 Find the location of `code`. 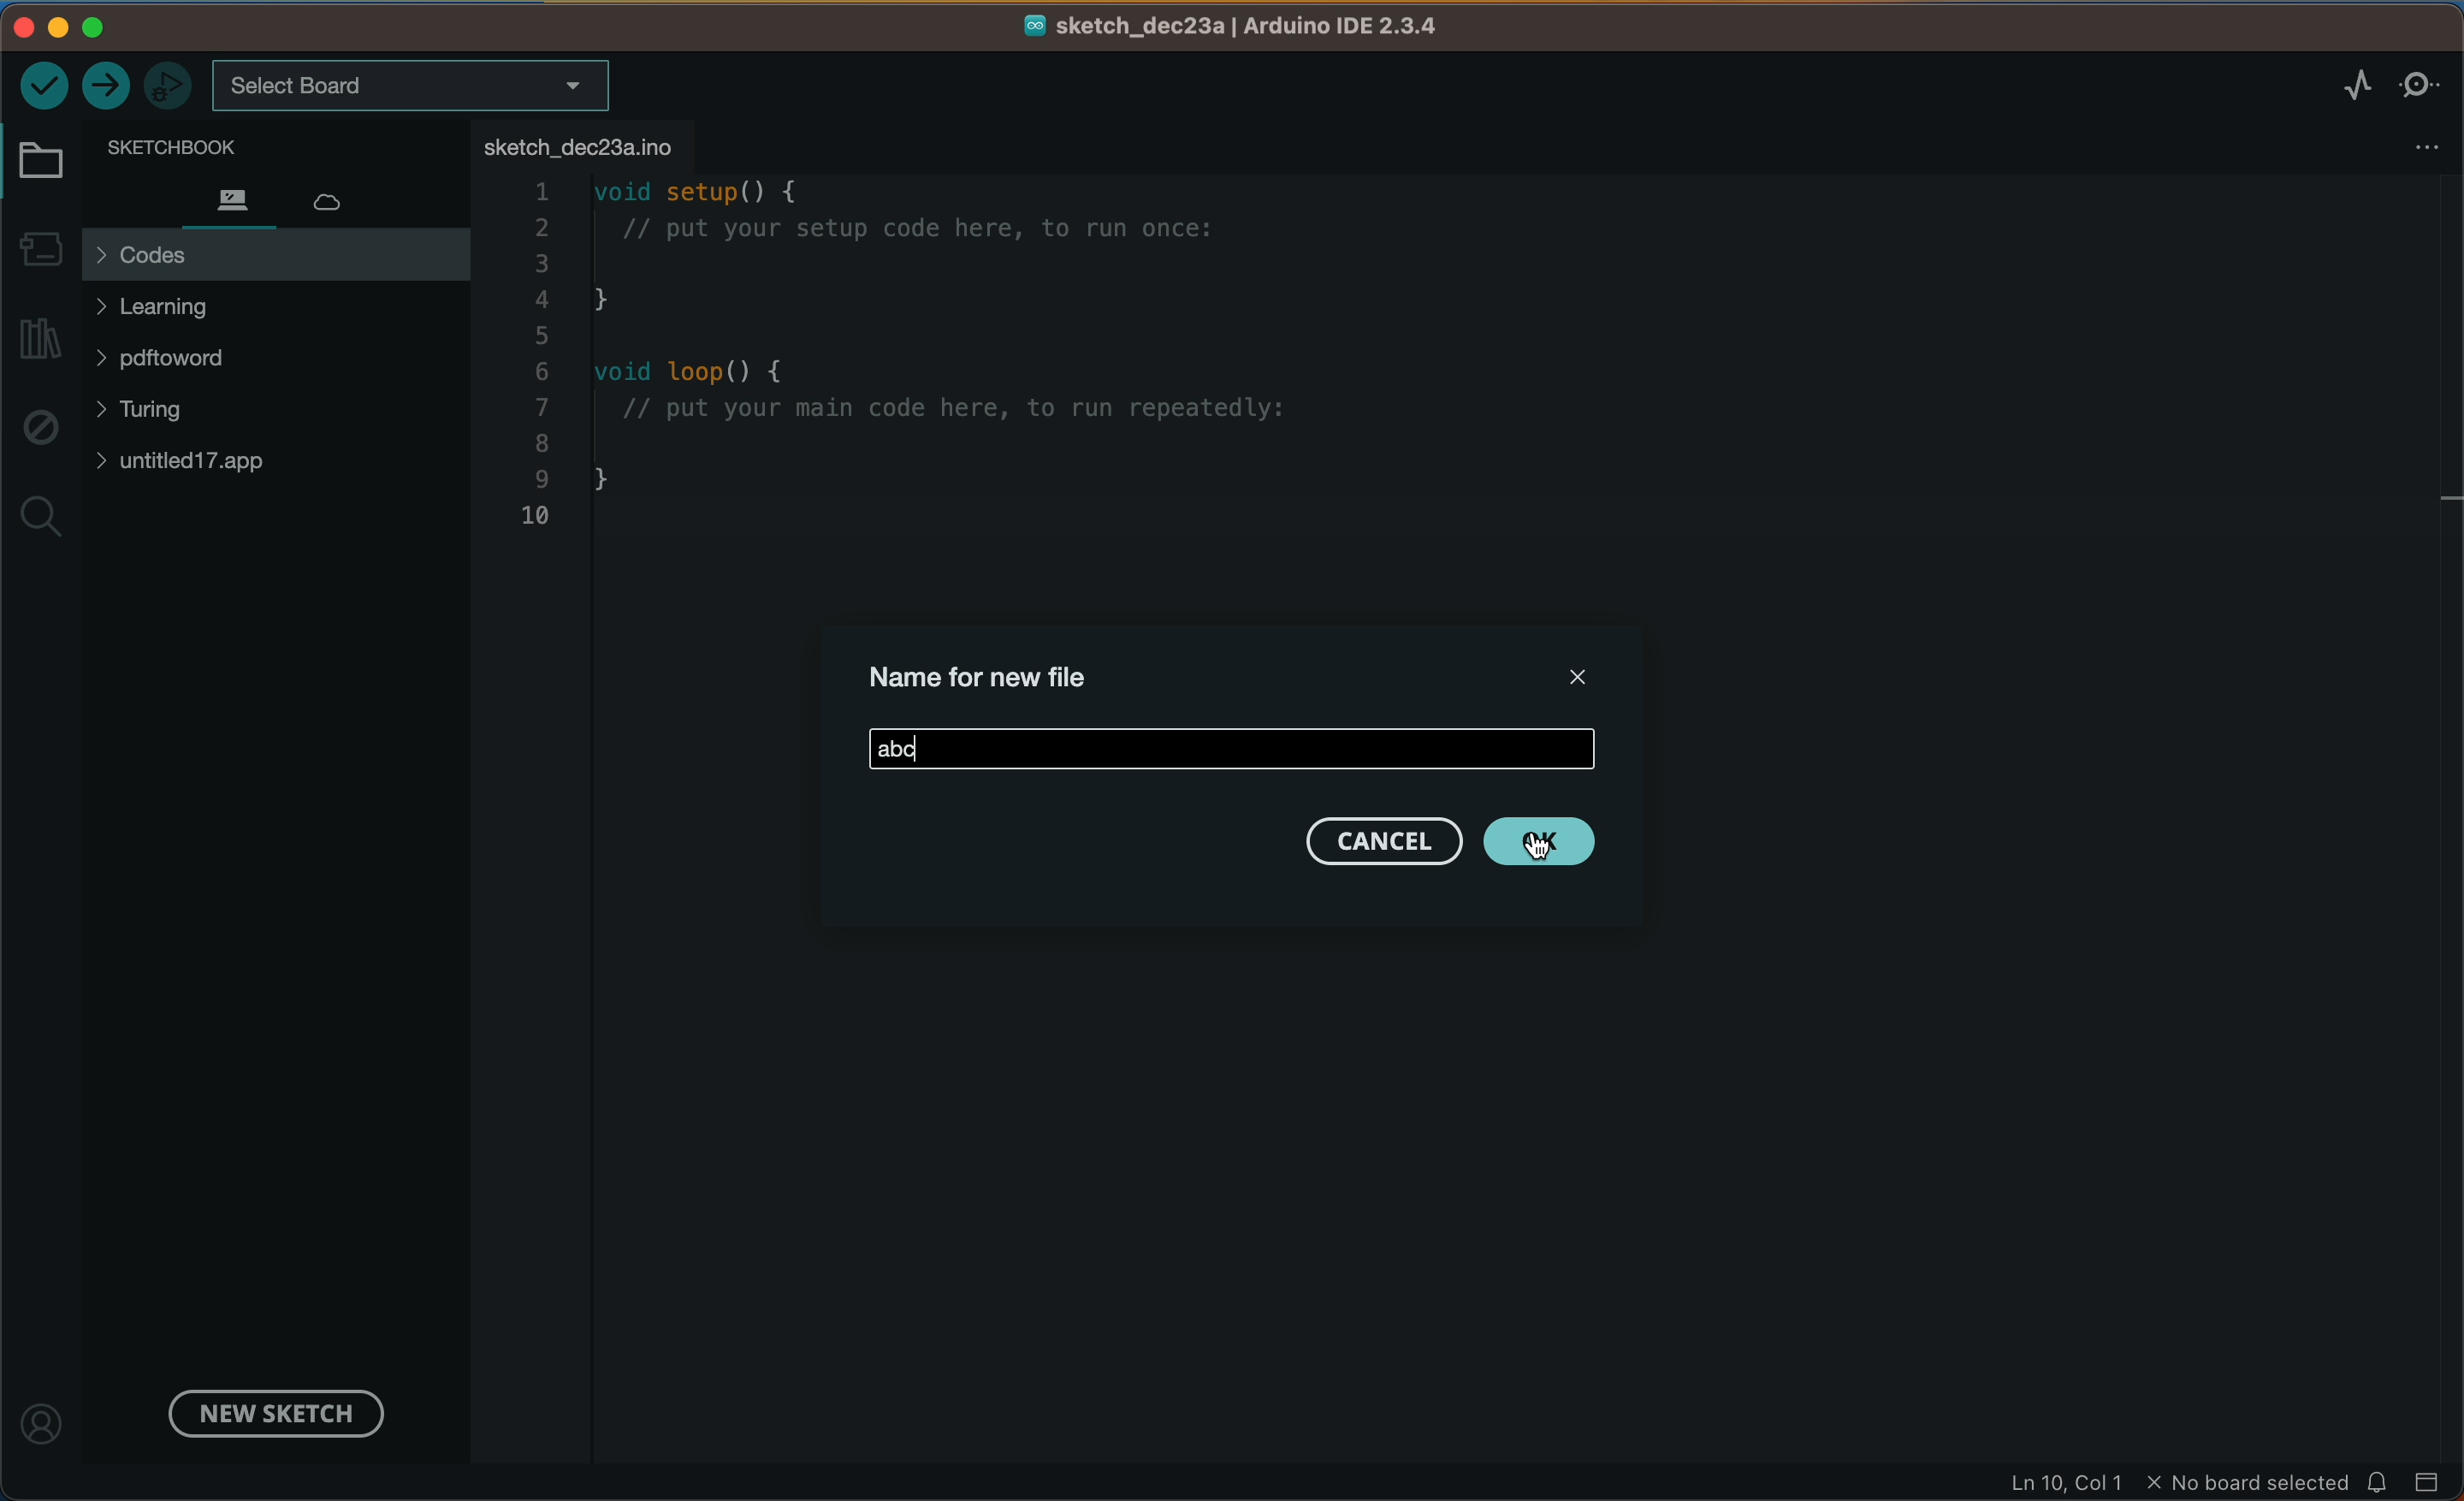

code is located at coordinates (980, 366).